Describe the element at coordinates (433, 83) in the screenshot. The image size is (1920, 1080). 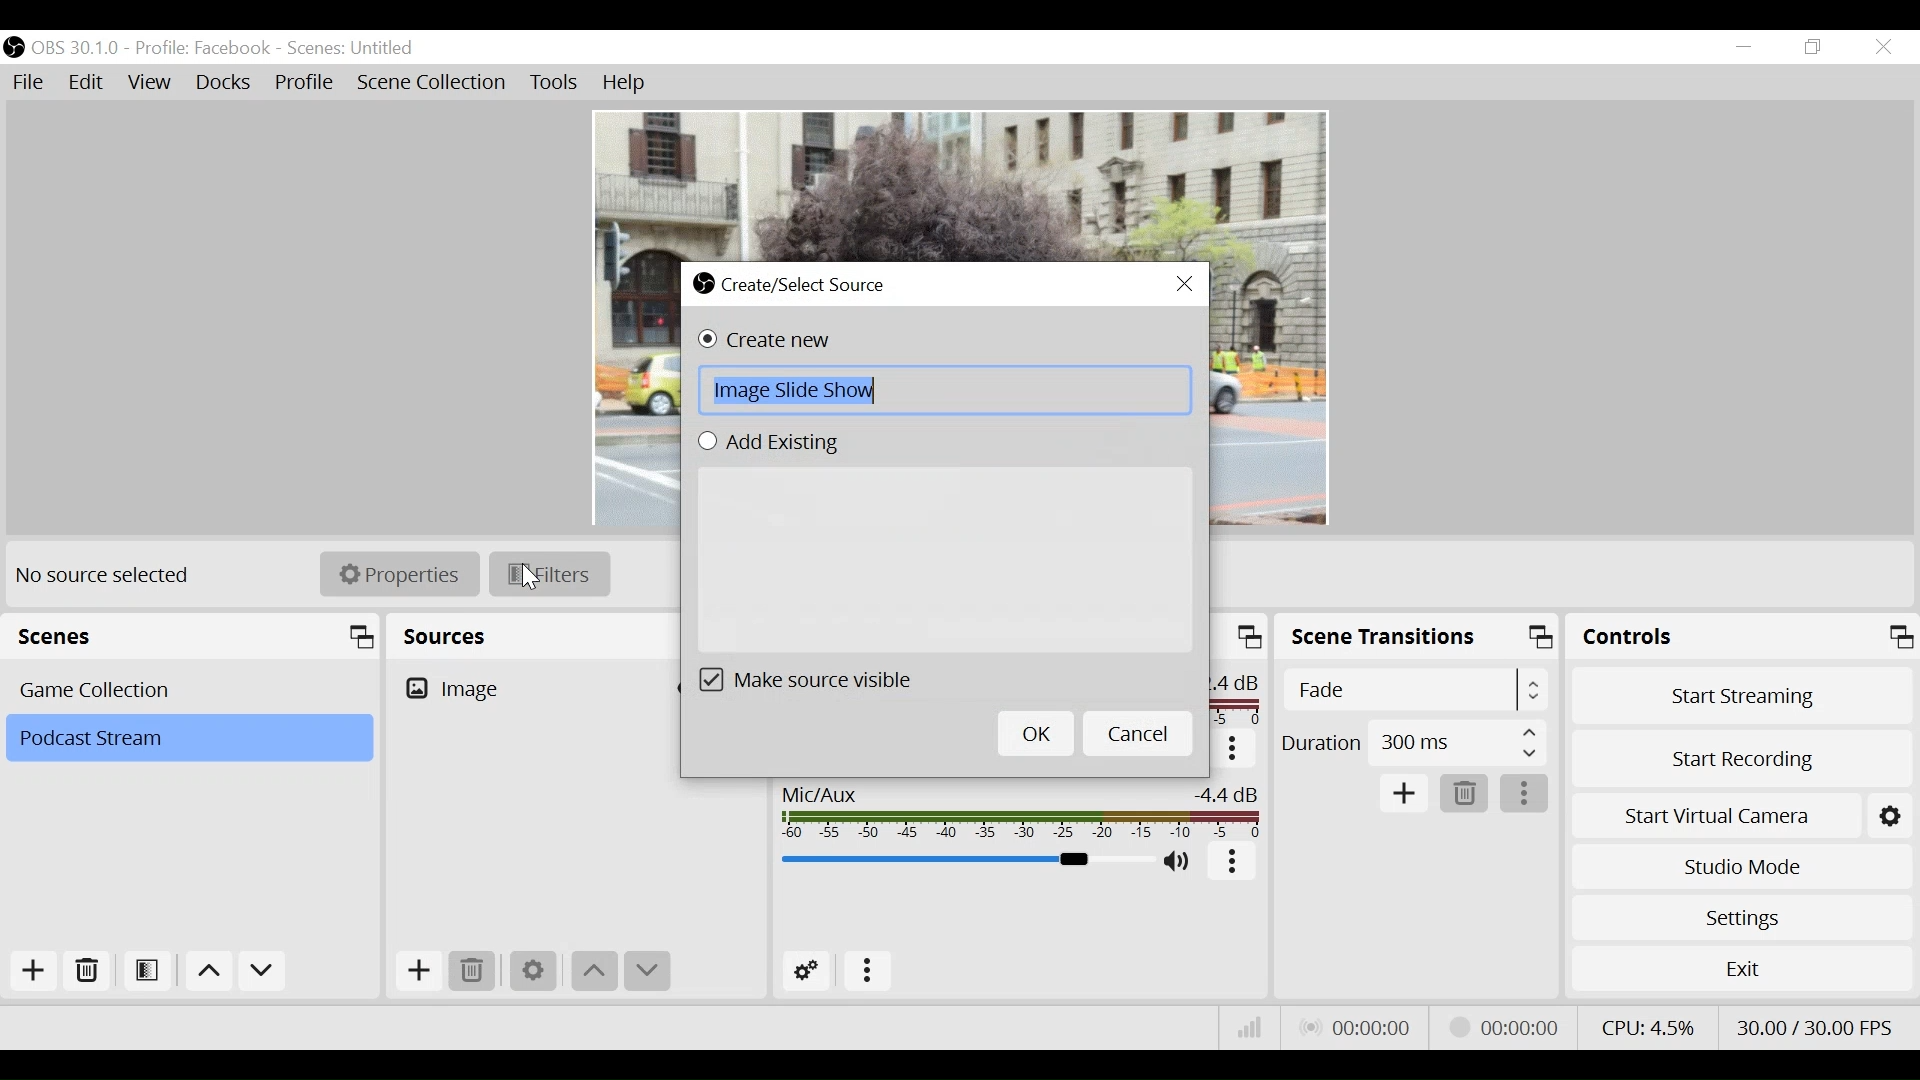
I see `Scene Collection` at that location.